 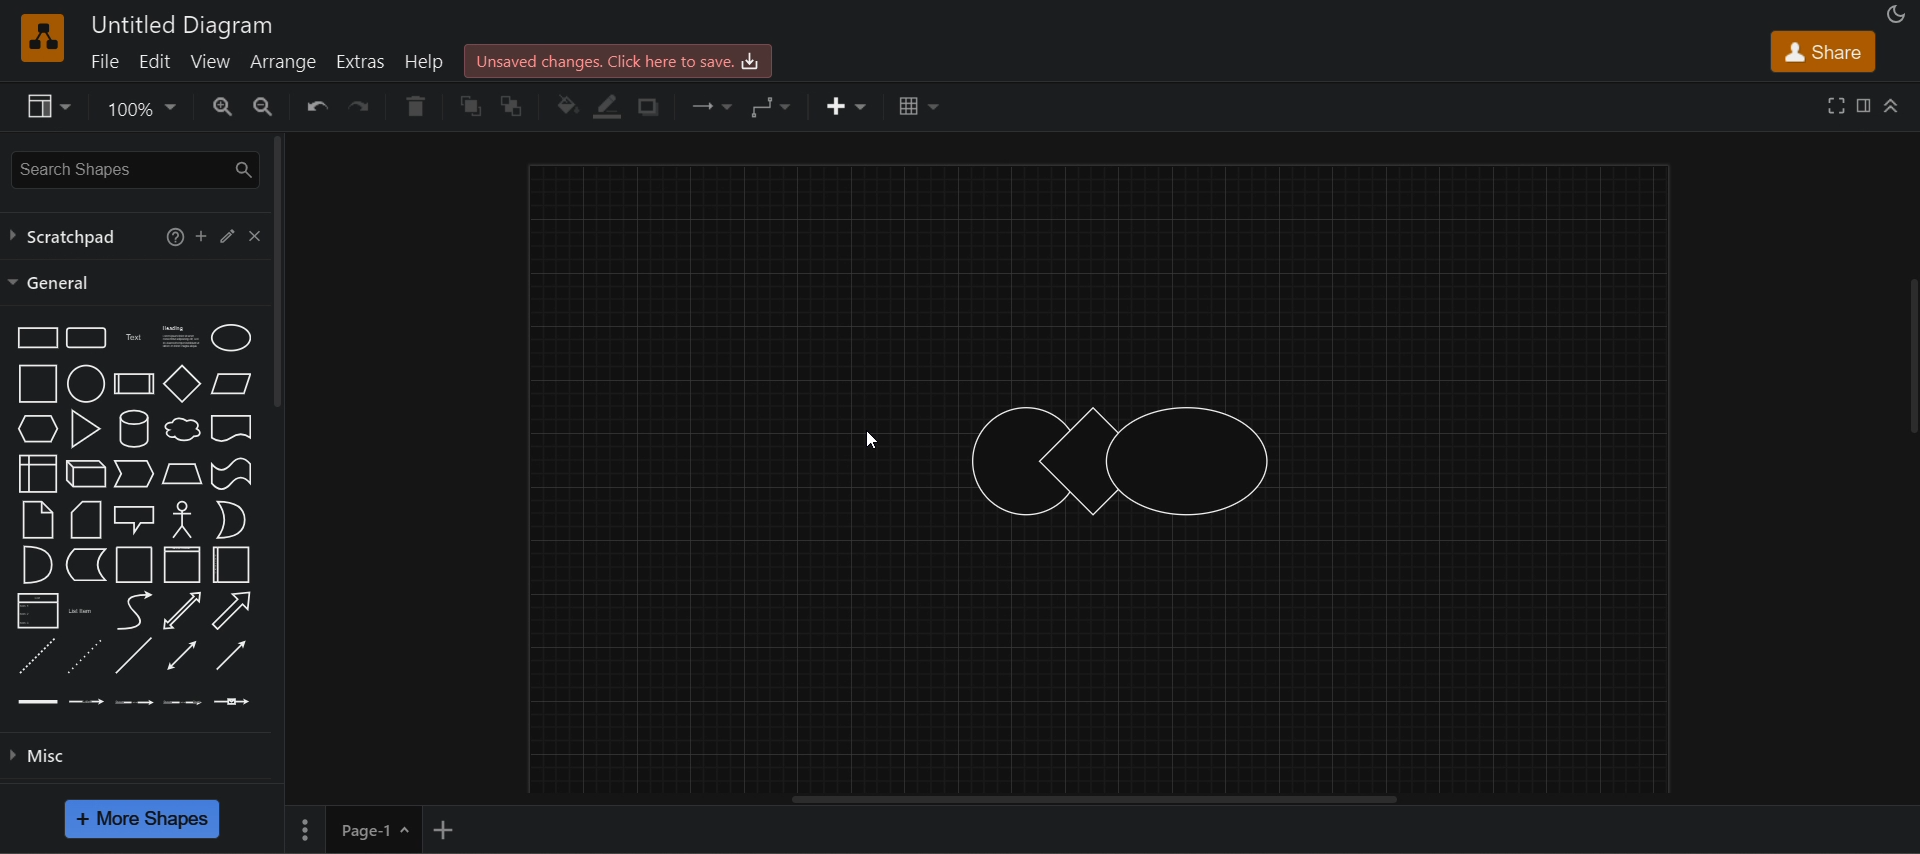 What do you see at coordinates (135, 700) in the screenshot?
I see `connector with 2 labels` at bounding box center [135, 700].